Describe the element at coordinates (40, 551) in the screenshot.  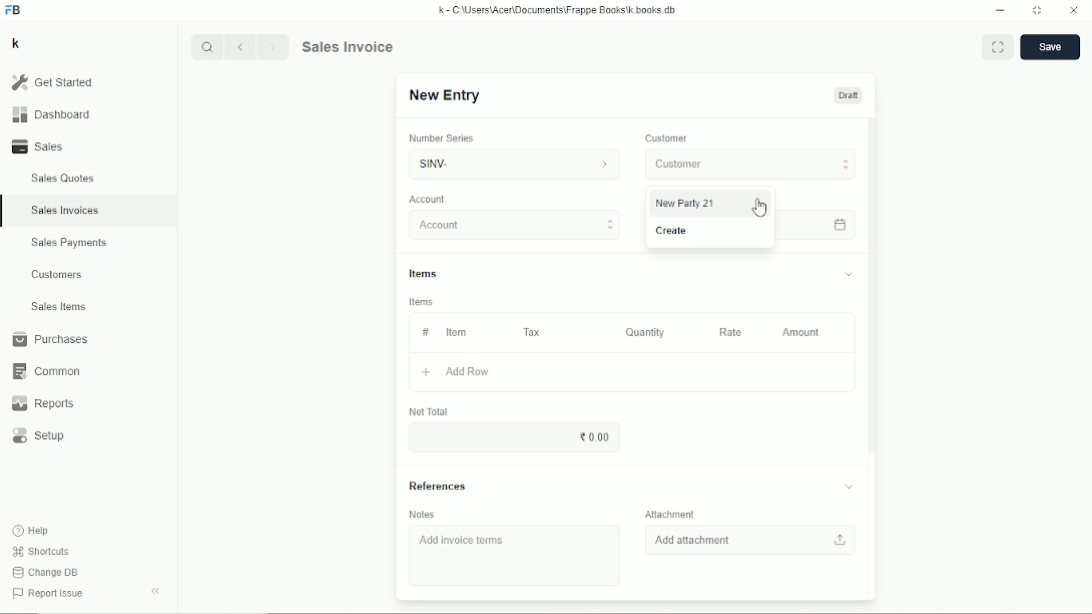
I see `Shortcuts` at that location.